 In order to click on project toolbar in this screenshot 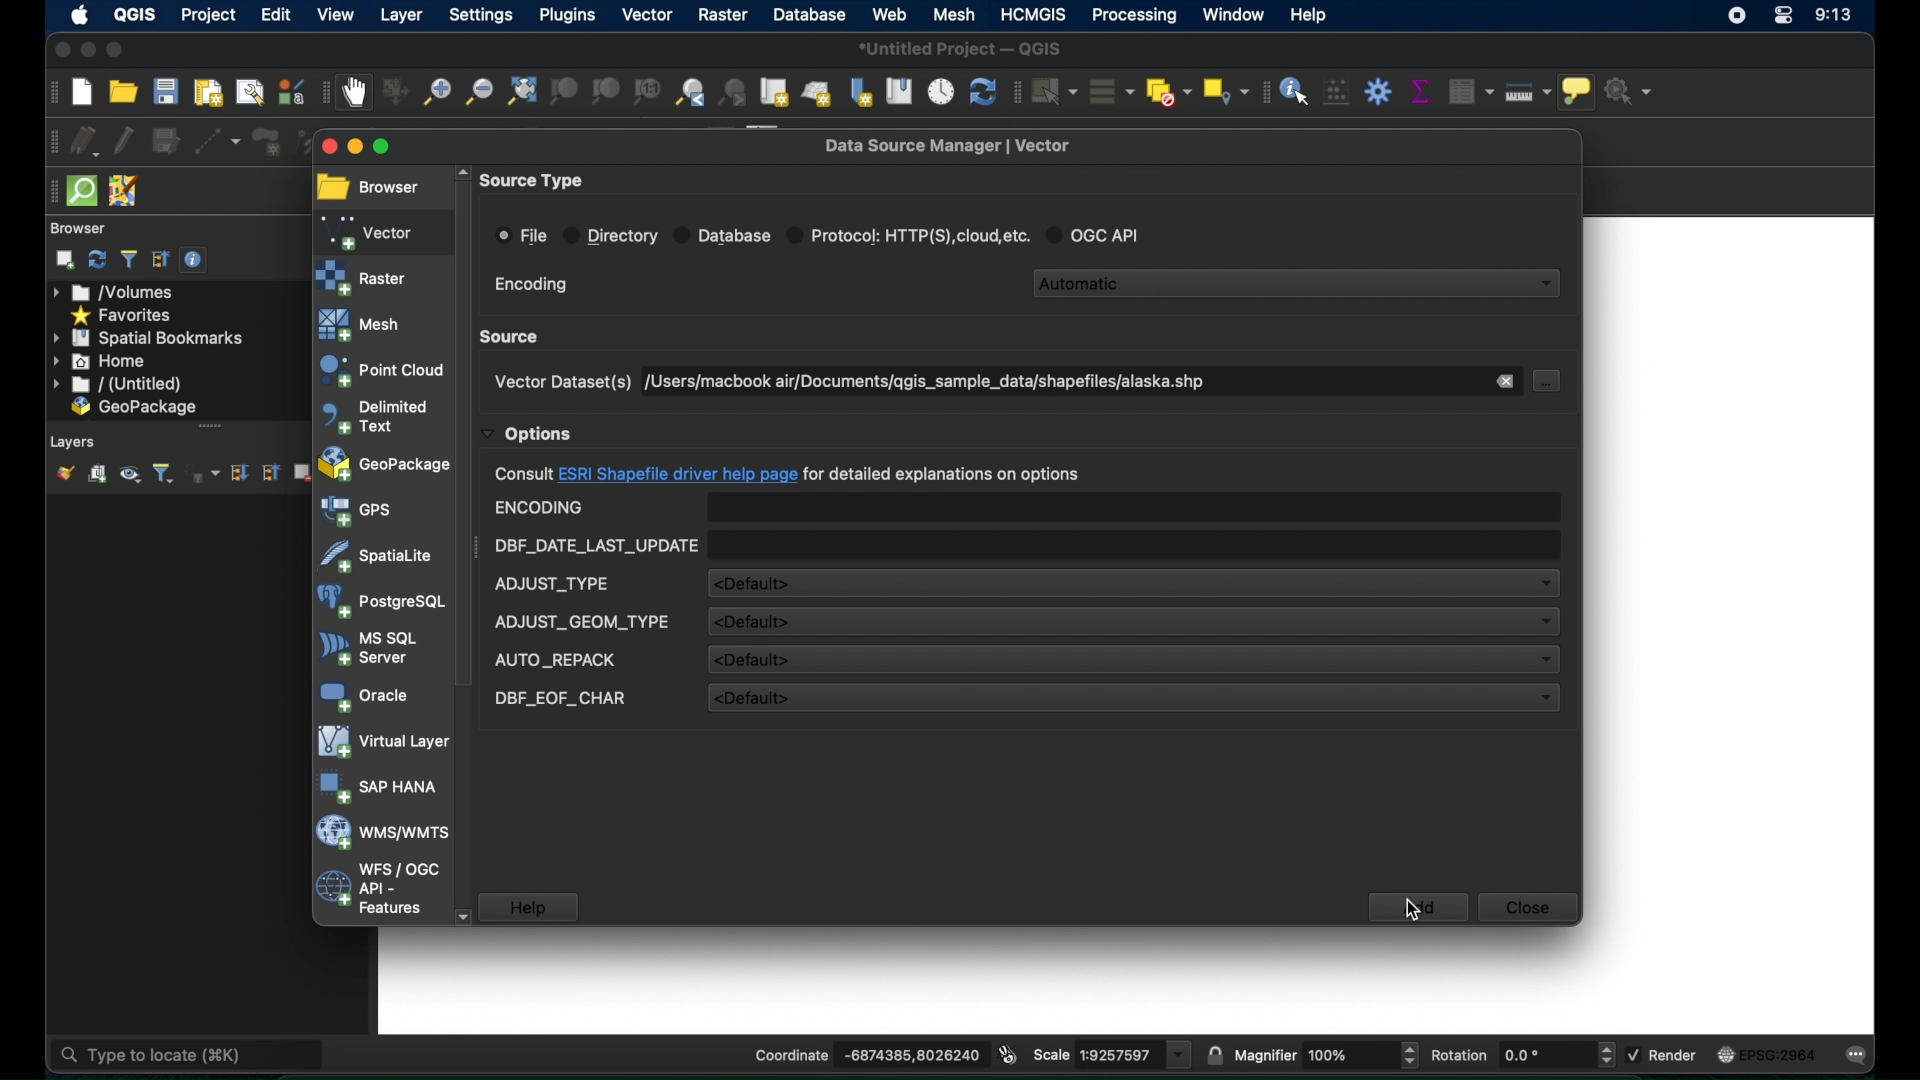, I will do `click(46, 94)`.